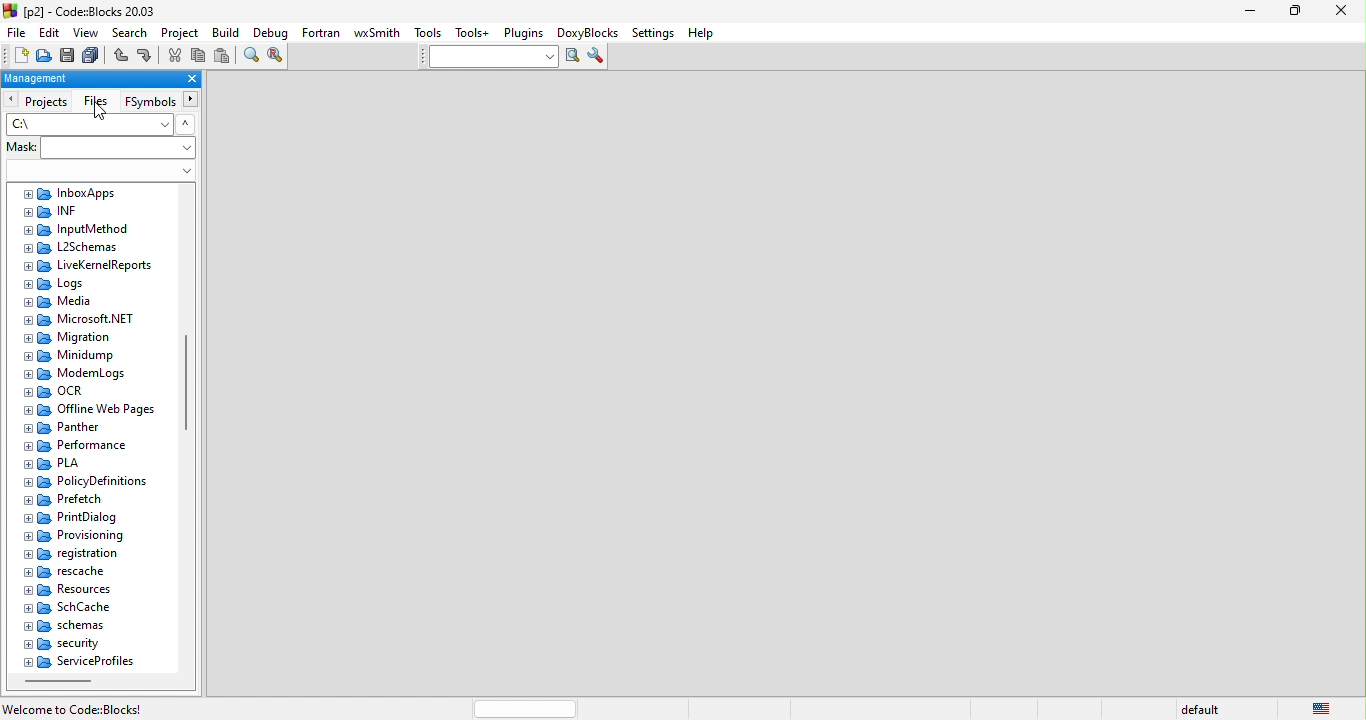 This screenshot has height=720, width=1366. Describe the element at coordinates (82, 319) in the screenshot. I see `microsoft net` at that location.